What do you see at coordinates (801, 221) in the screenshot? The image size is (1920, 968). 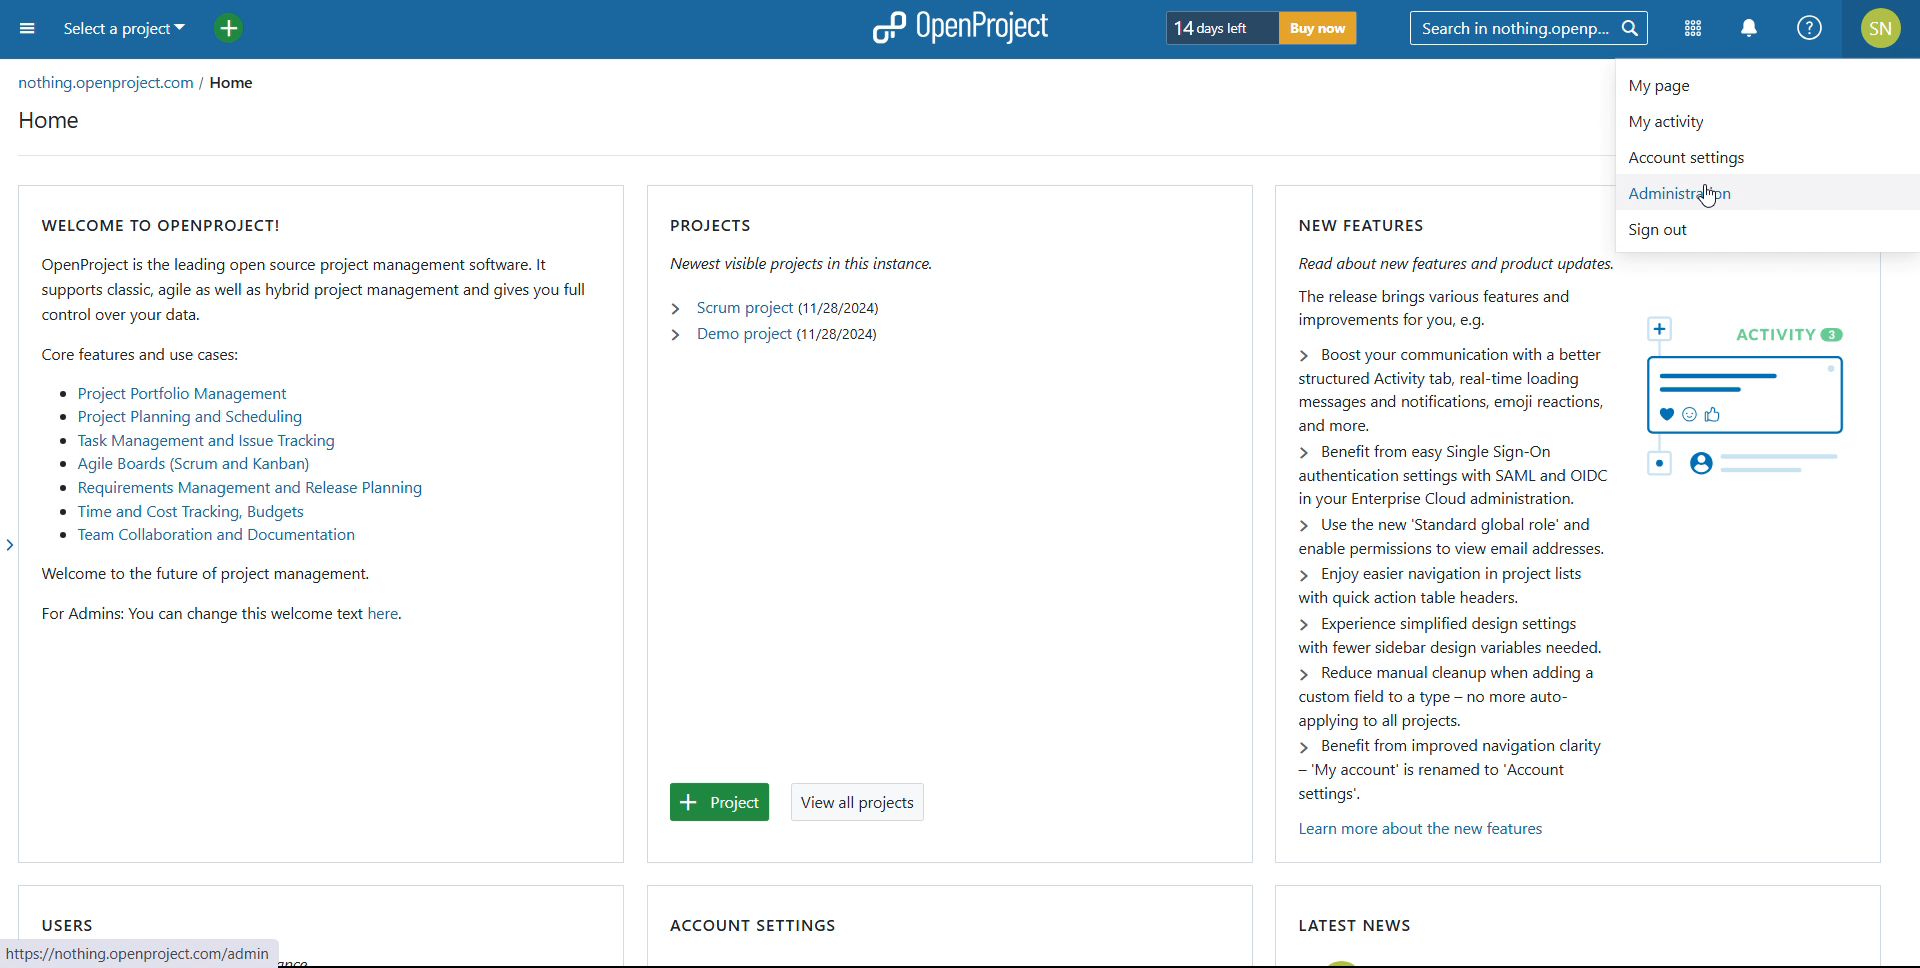 I see `projects` at bounding box center [801, 221].